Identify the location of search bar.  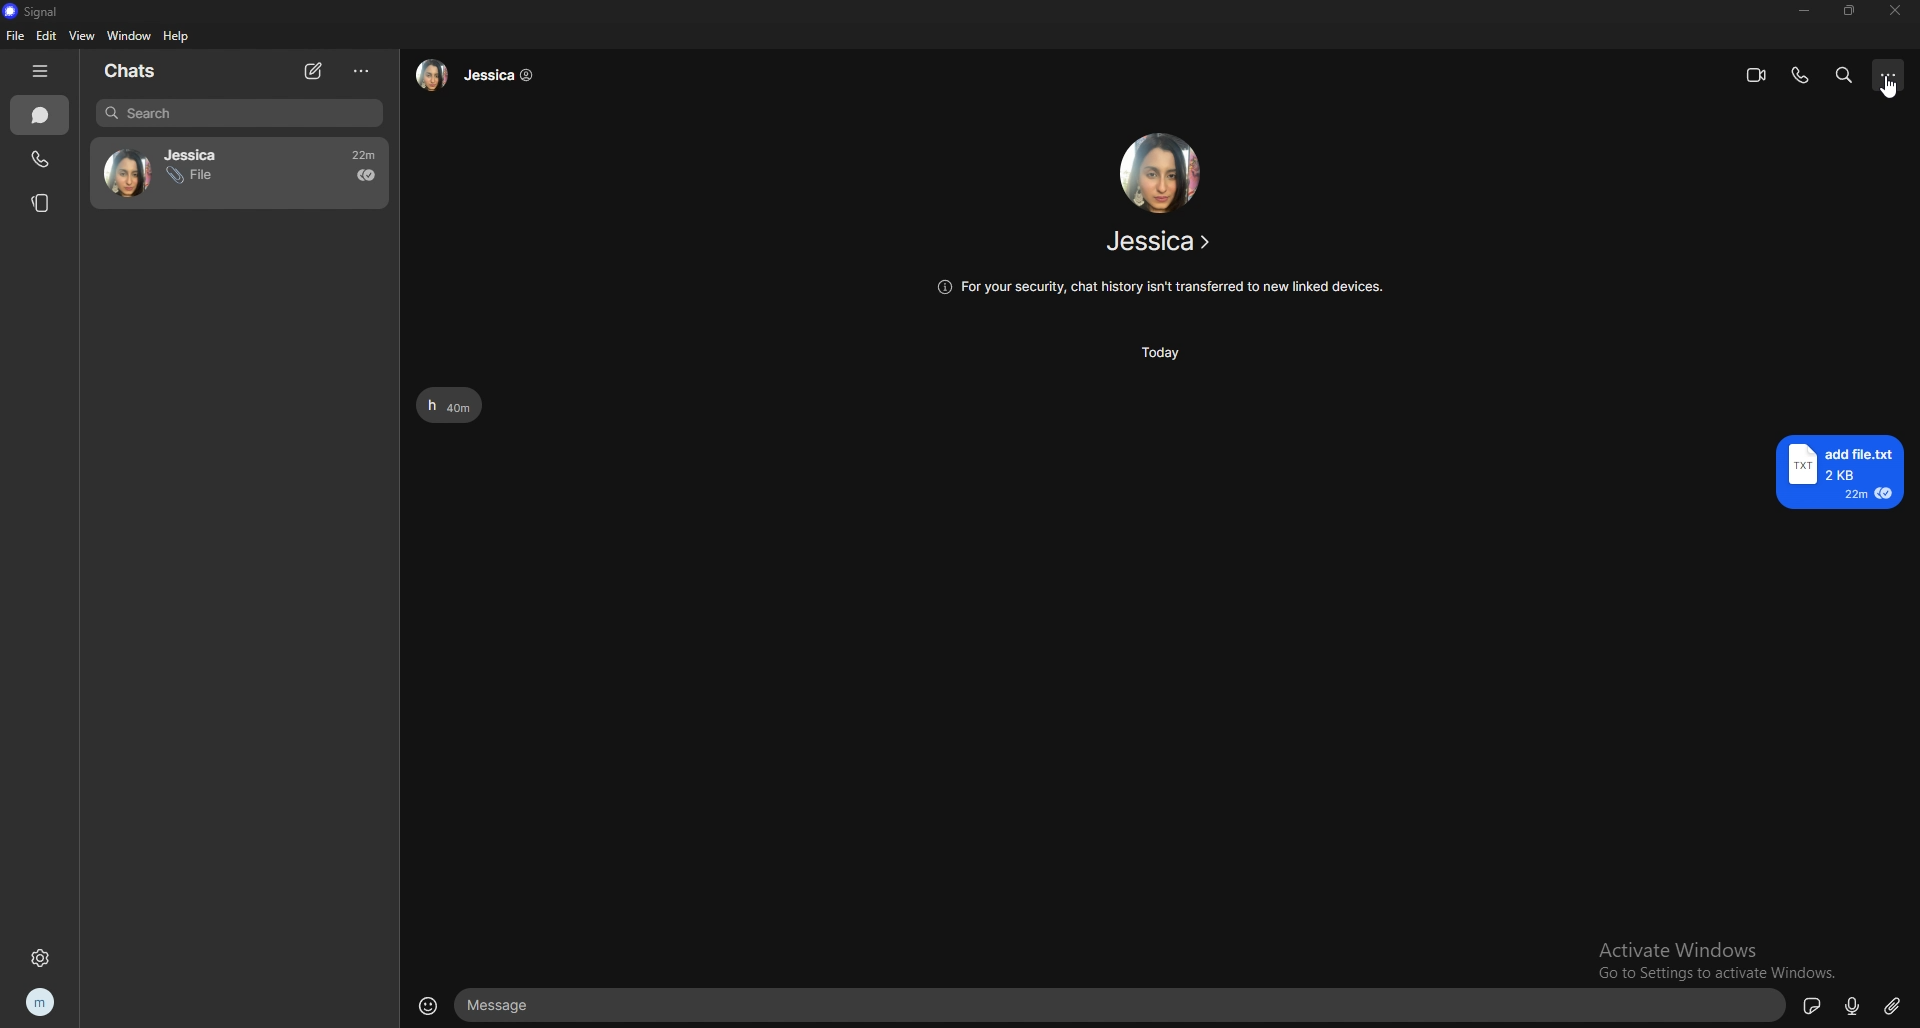
(239, 113).